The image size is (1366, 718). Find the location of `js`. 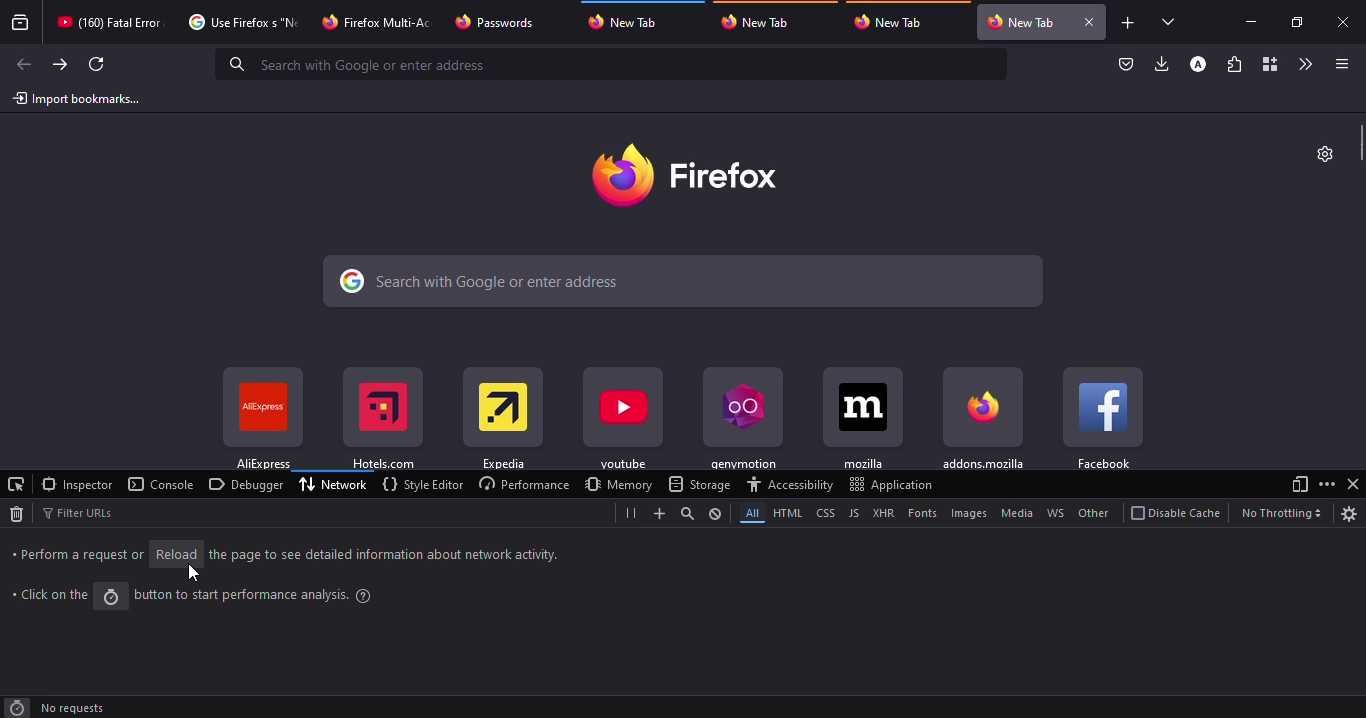

js is located at coordinates (853, 512).